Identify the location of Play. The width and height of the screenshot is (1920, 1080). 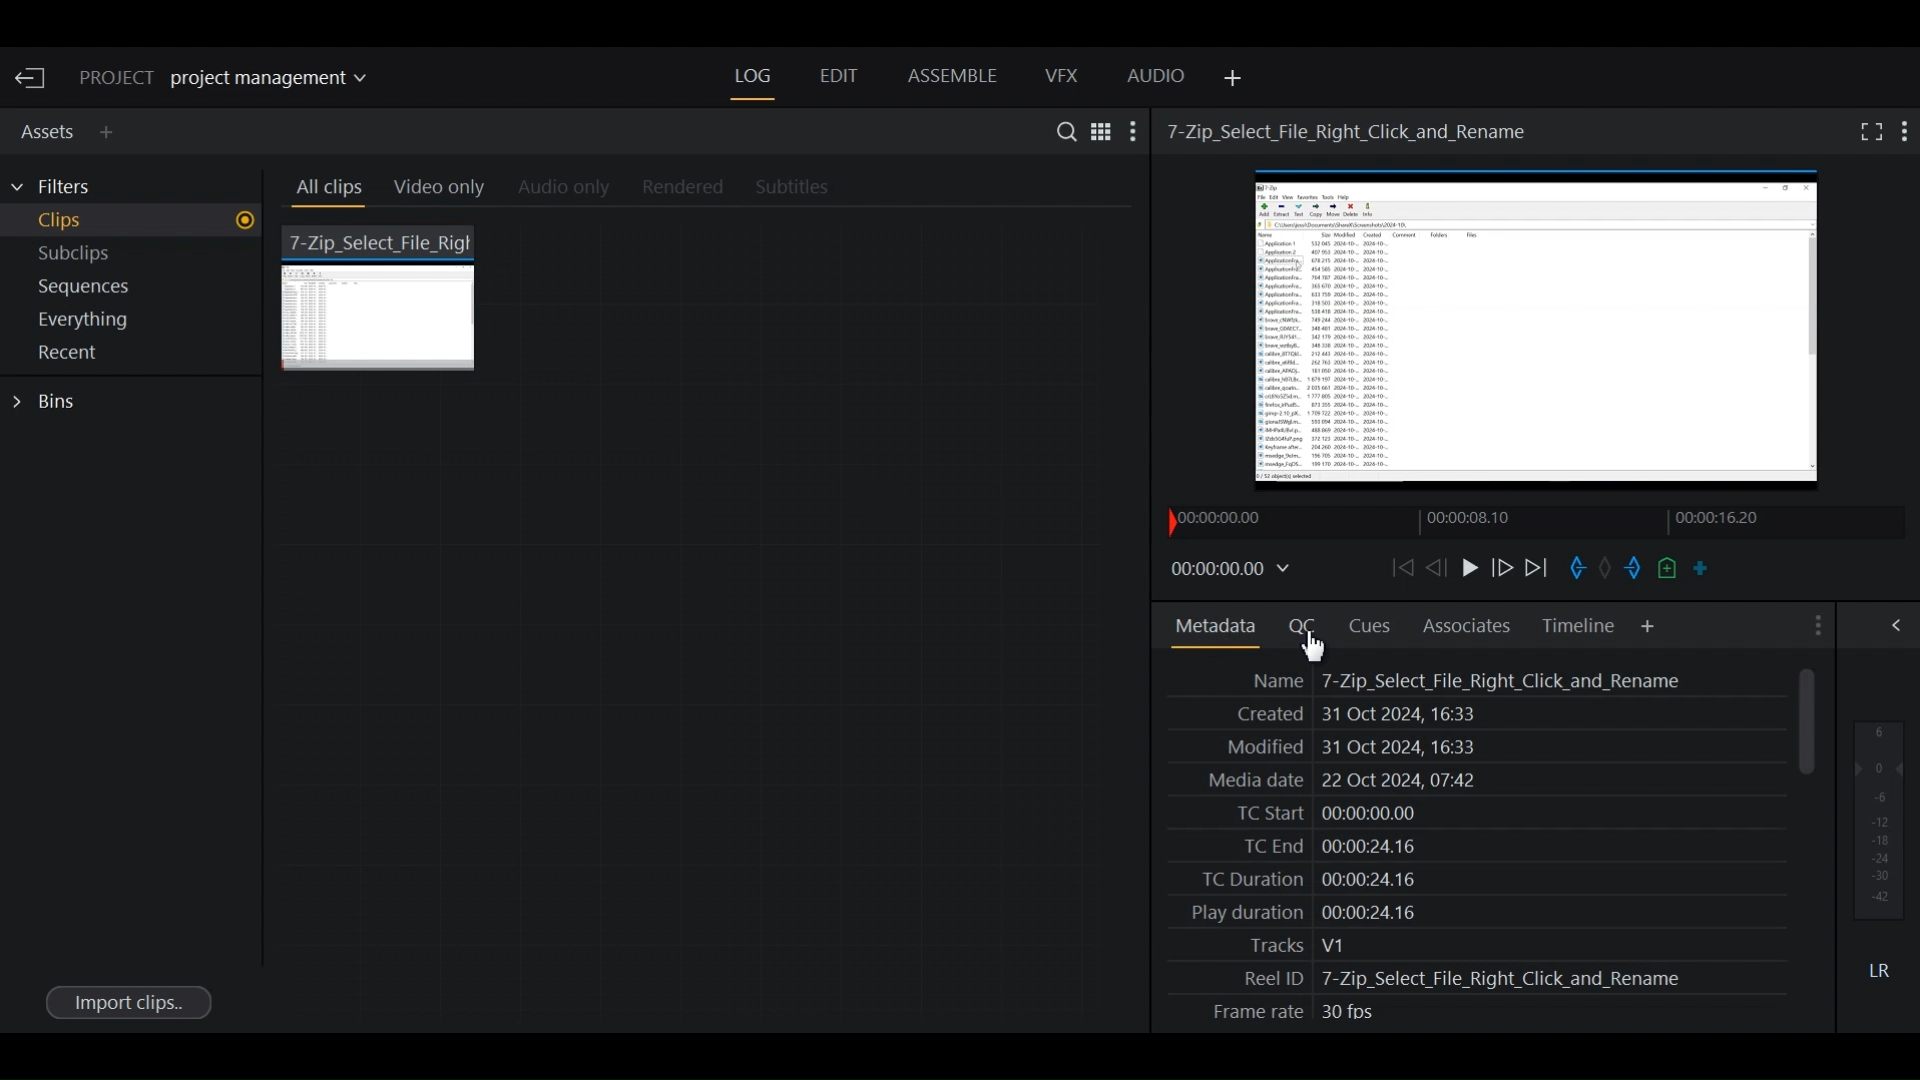
(1468, 567).